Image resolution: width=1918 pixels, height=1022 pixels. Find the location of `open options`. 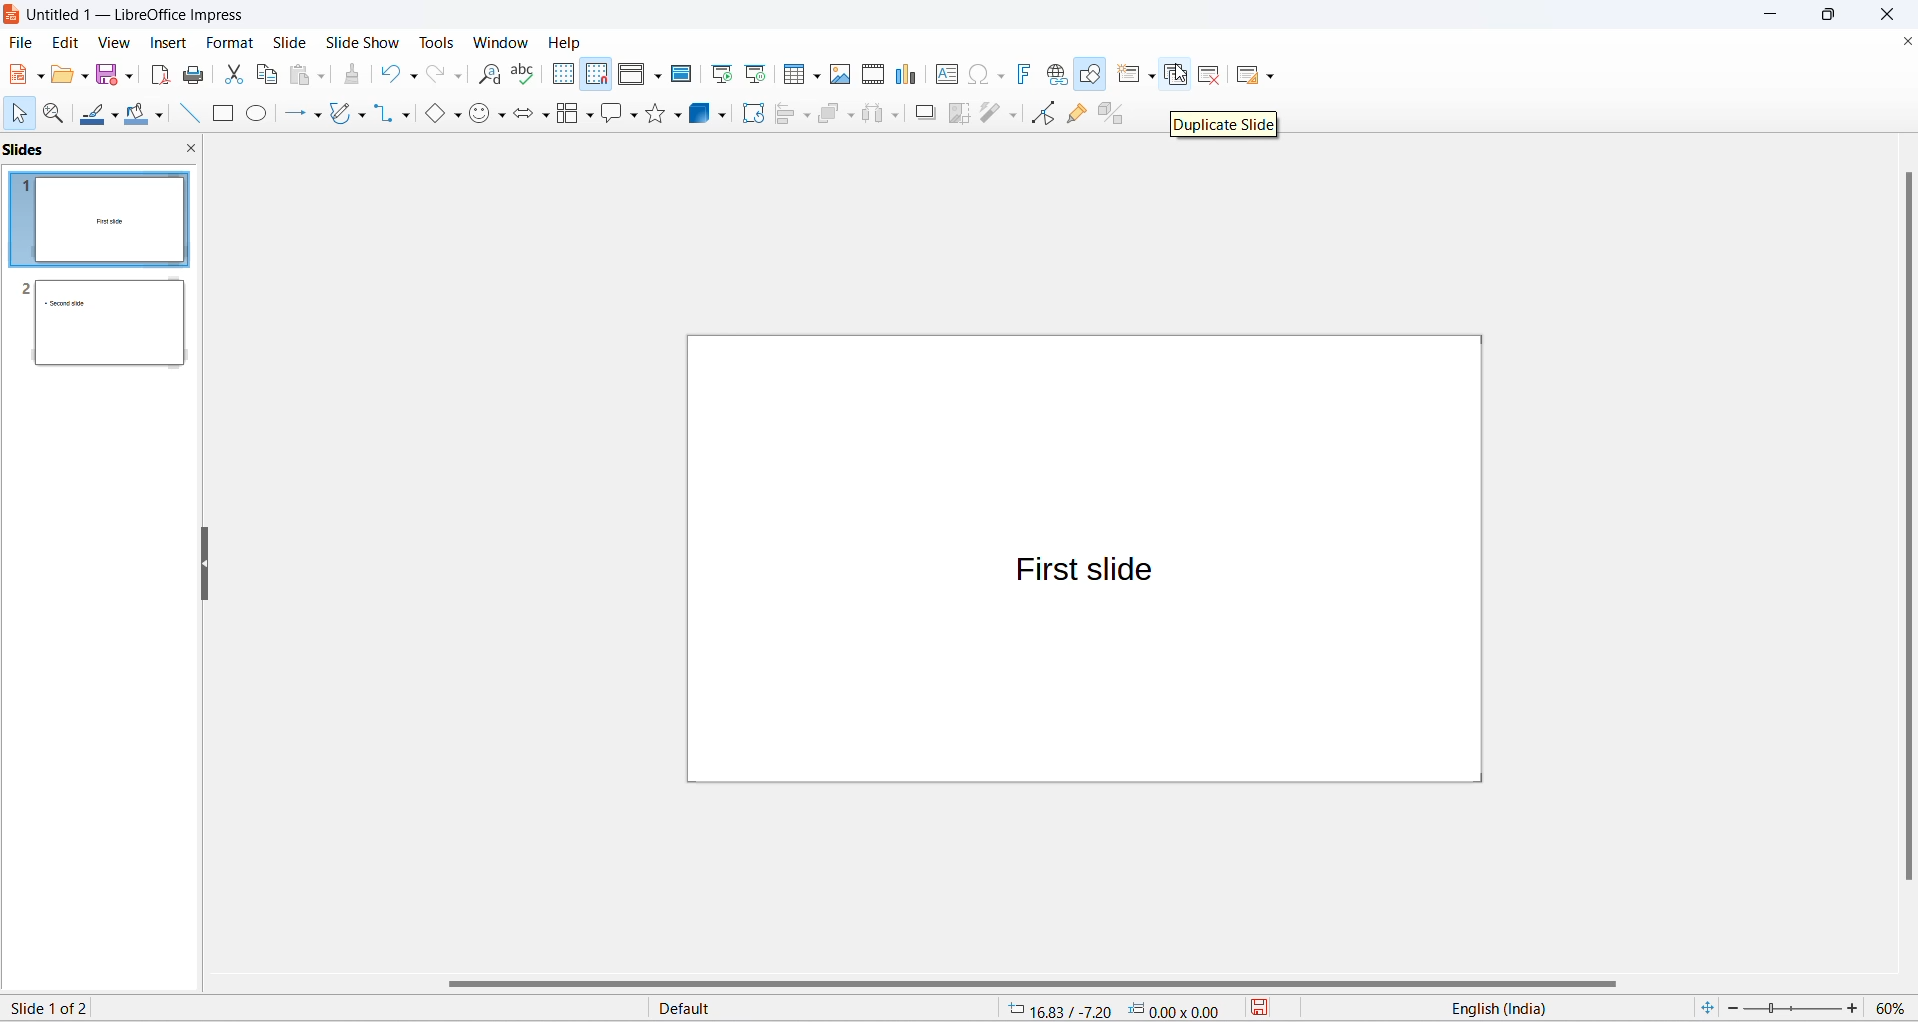

open options is located at coordinates (85, 73).